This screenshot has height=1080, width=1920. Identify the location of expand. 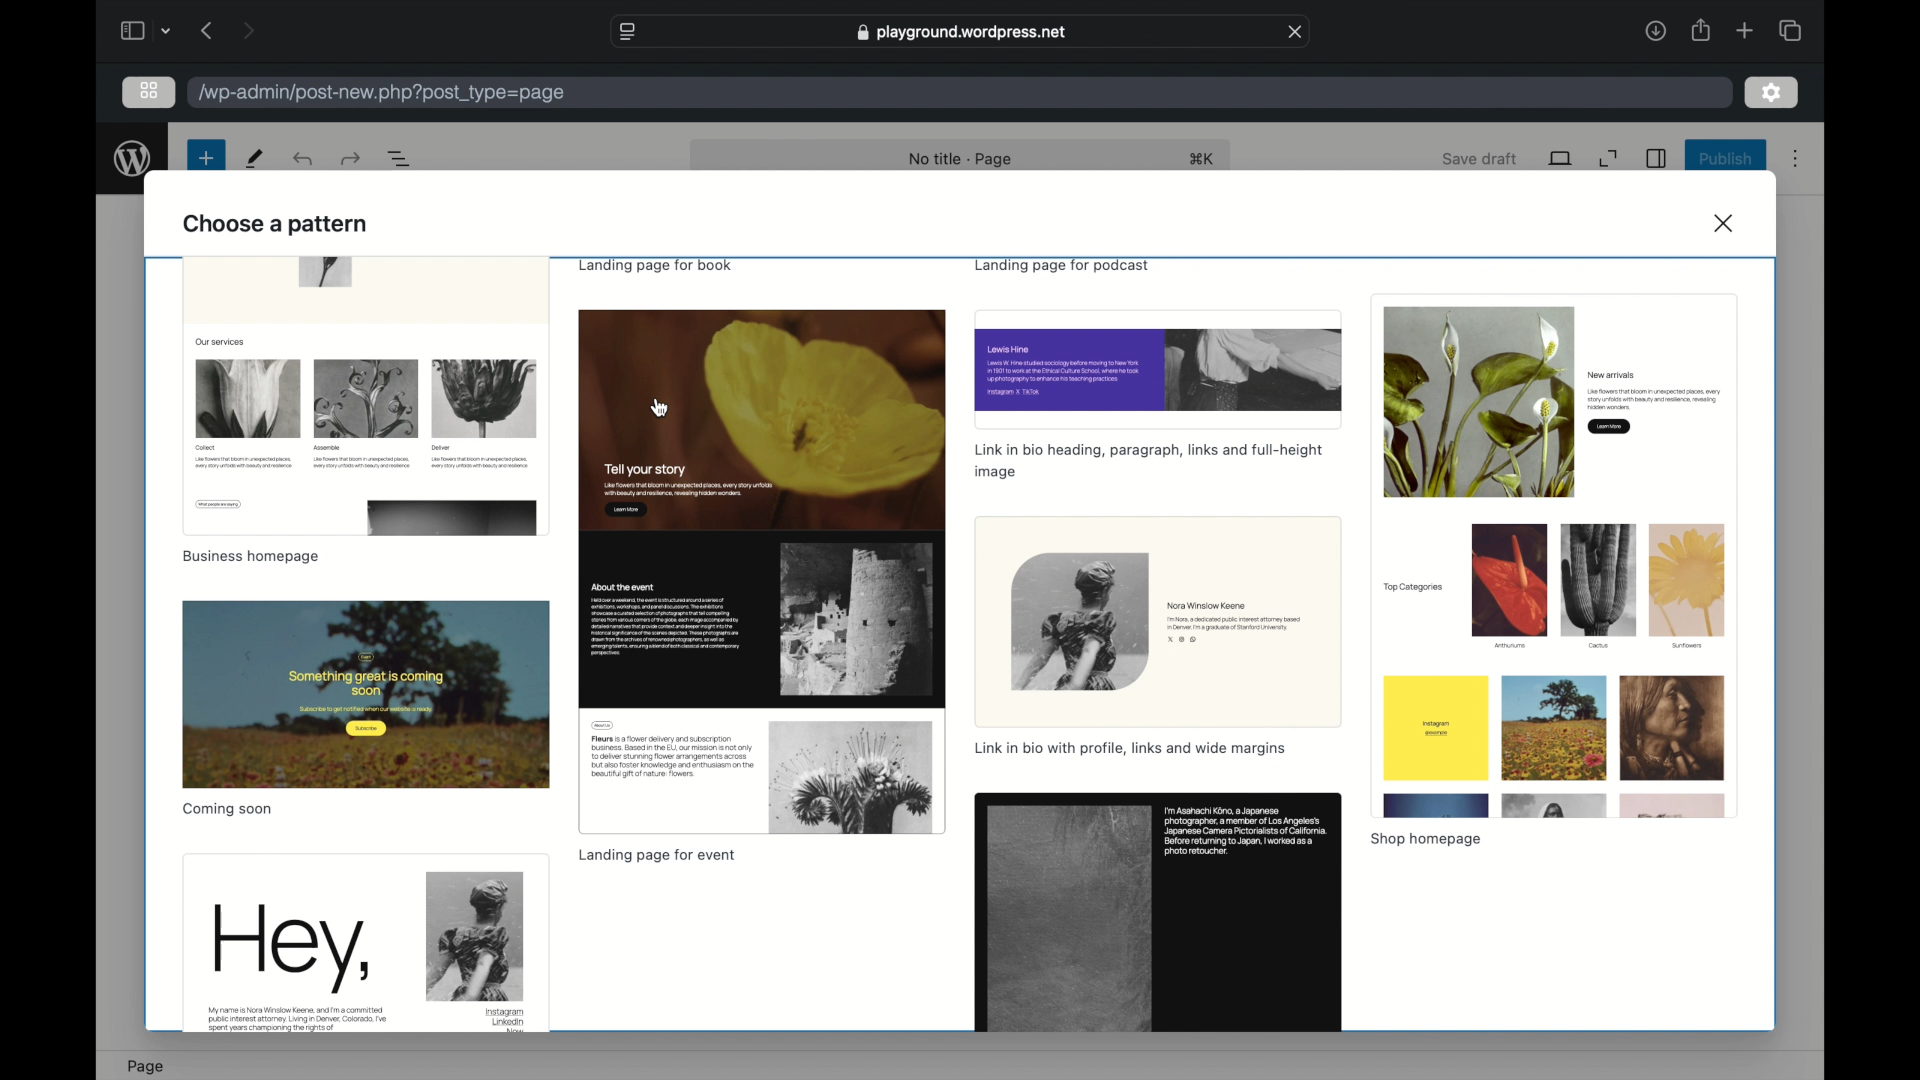
(1608, 159).